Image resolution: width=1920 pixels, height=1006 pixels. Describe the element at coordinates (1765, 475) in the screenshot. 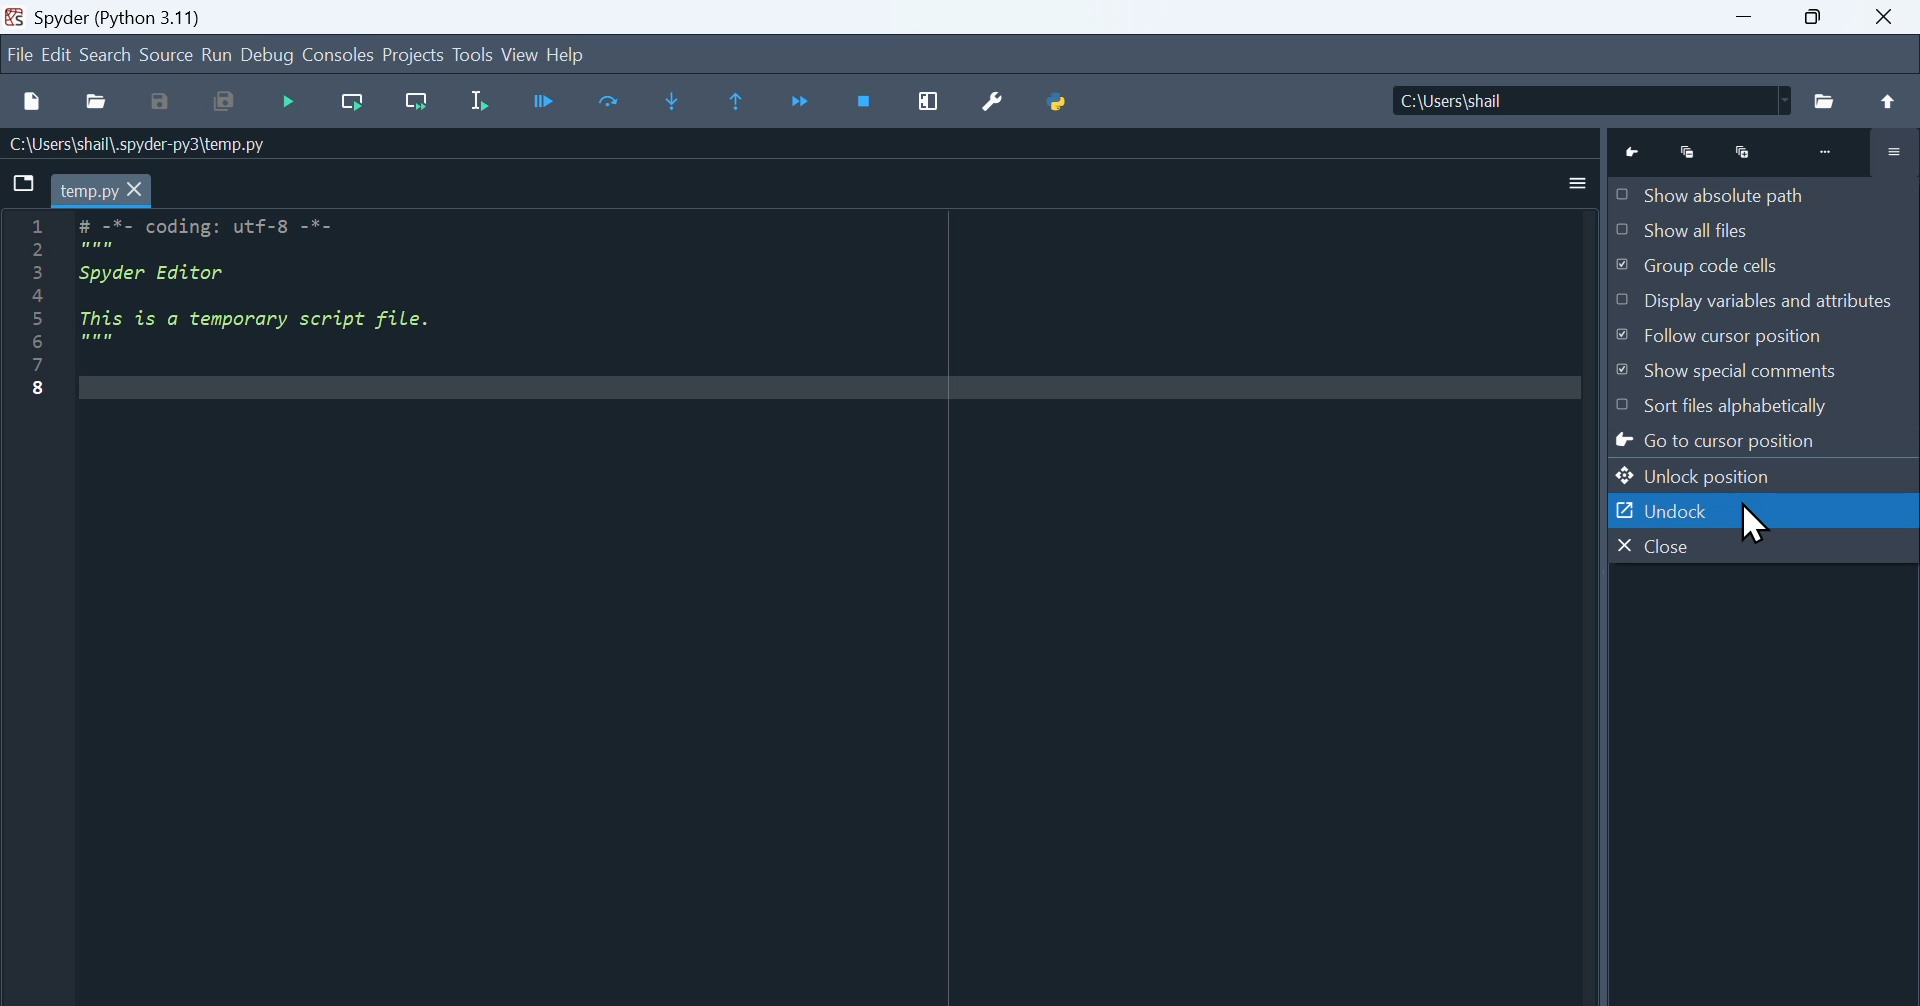

I see `Unlock position` at that location.